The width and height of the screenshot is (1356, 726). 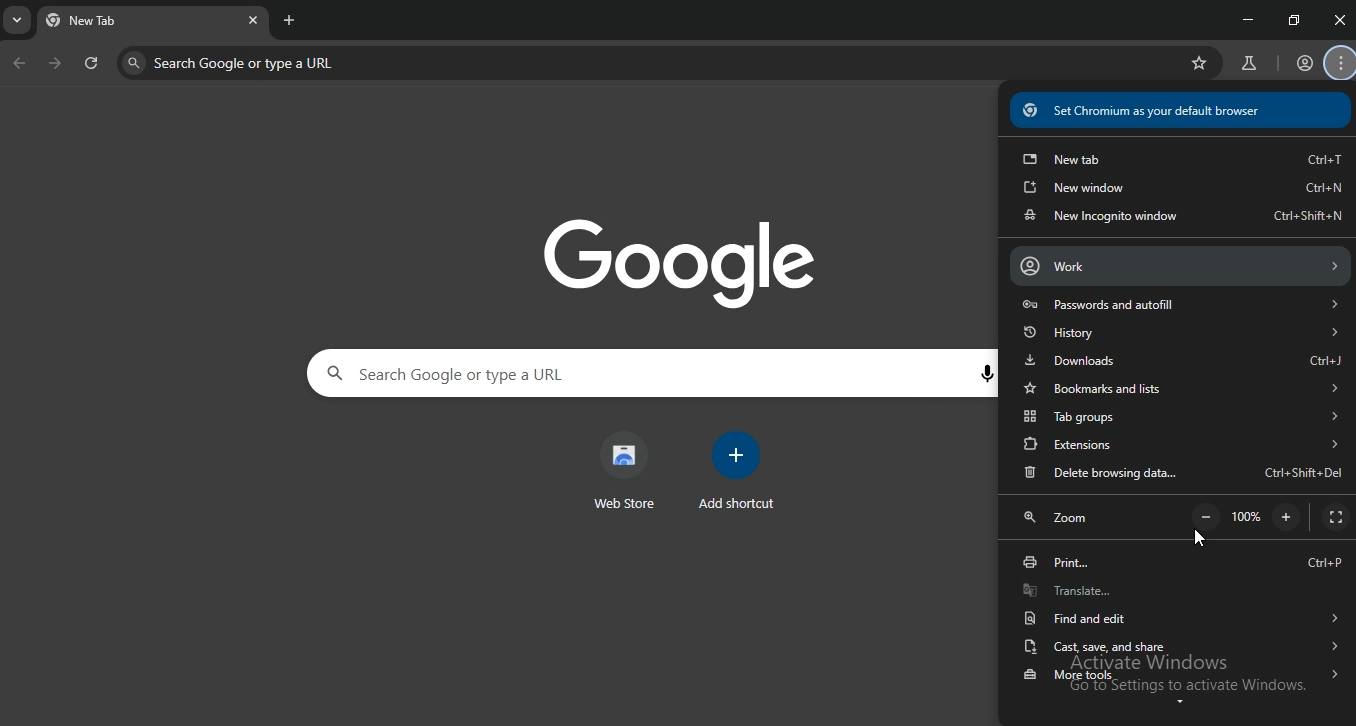 I want to click on print, so click(x=1182, y=562).